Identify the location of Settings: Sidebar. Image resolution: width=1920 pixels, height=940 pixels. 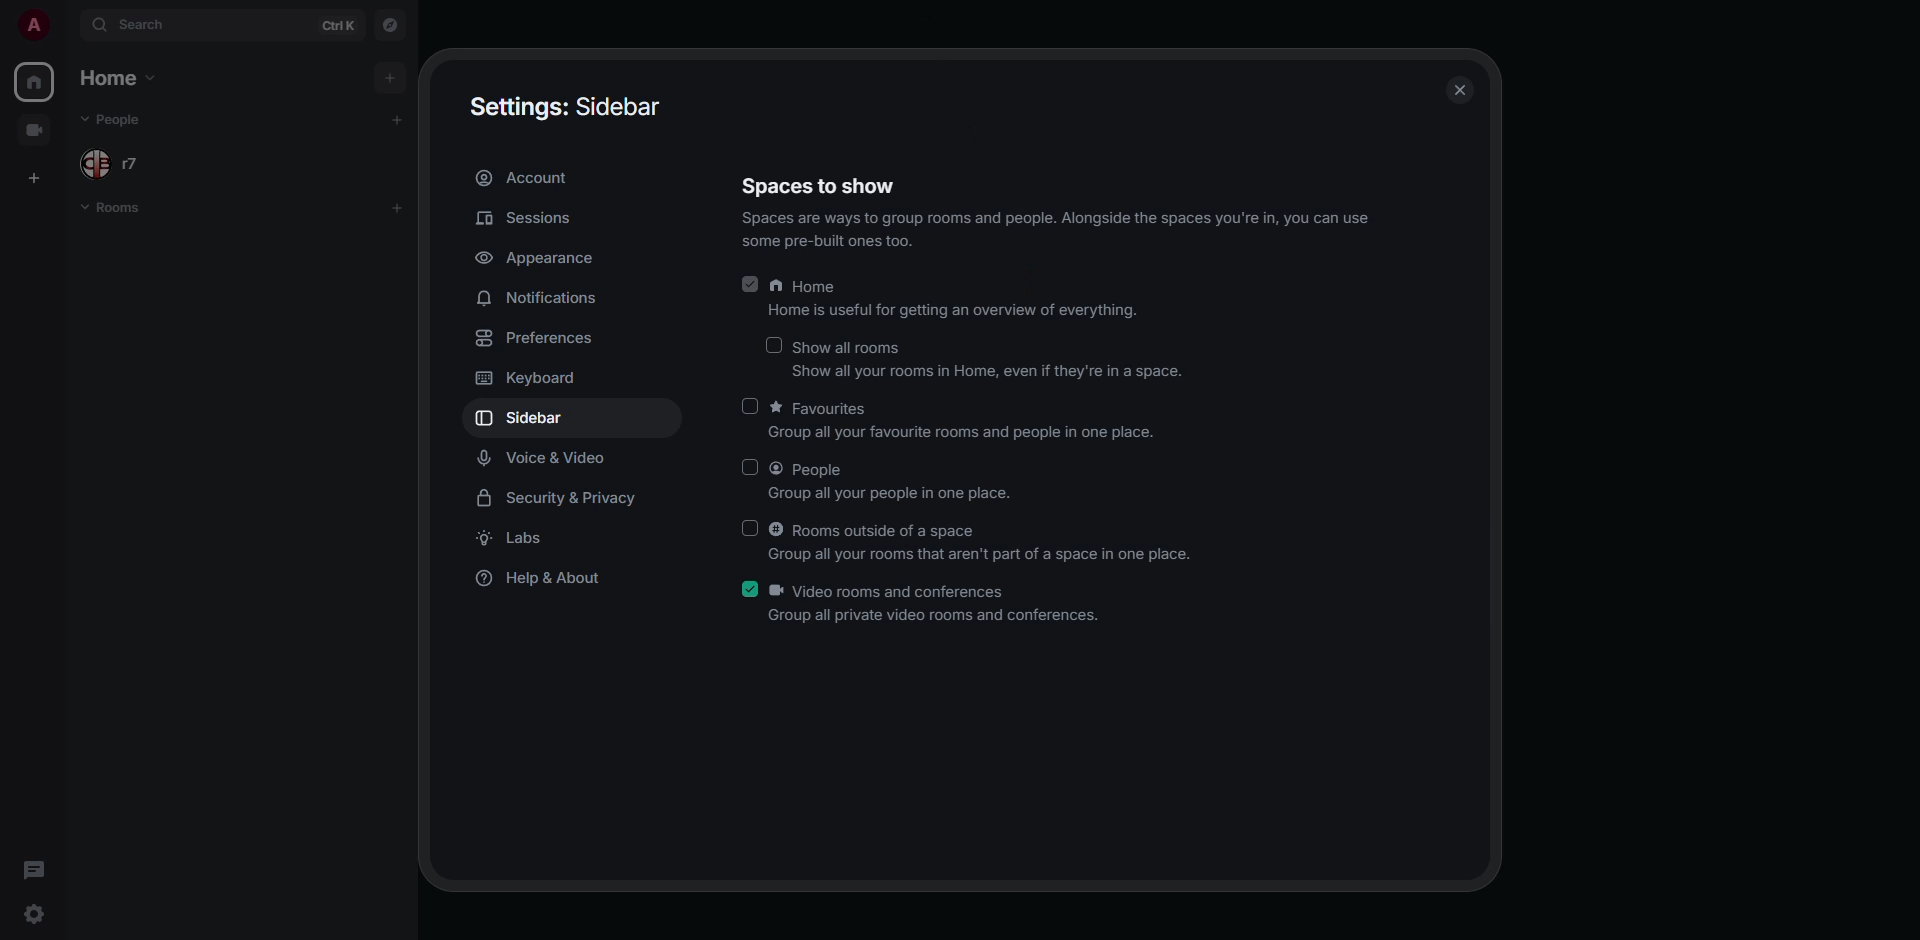
(567, 107).